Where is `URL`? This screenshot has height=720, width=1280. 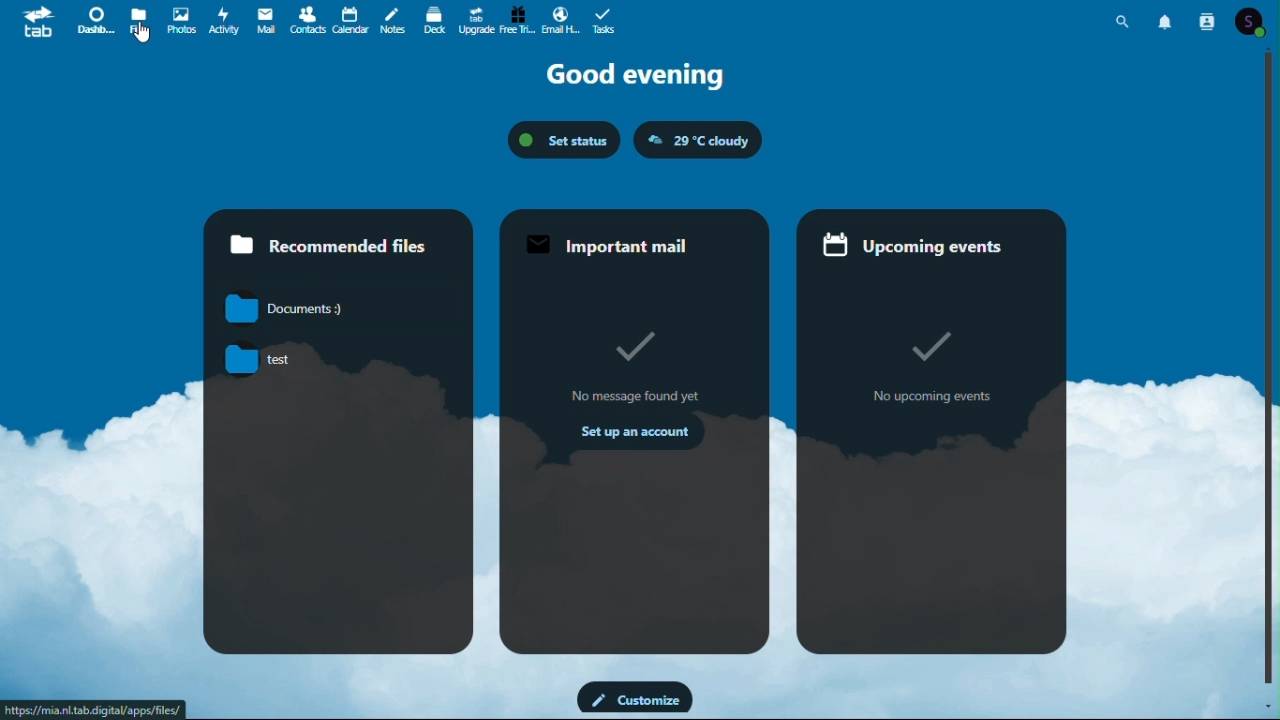
URL is located at coordinates (93, 709).